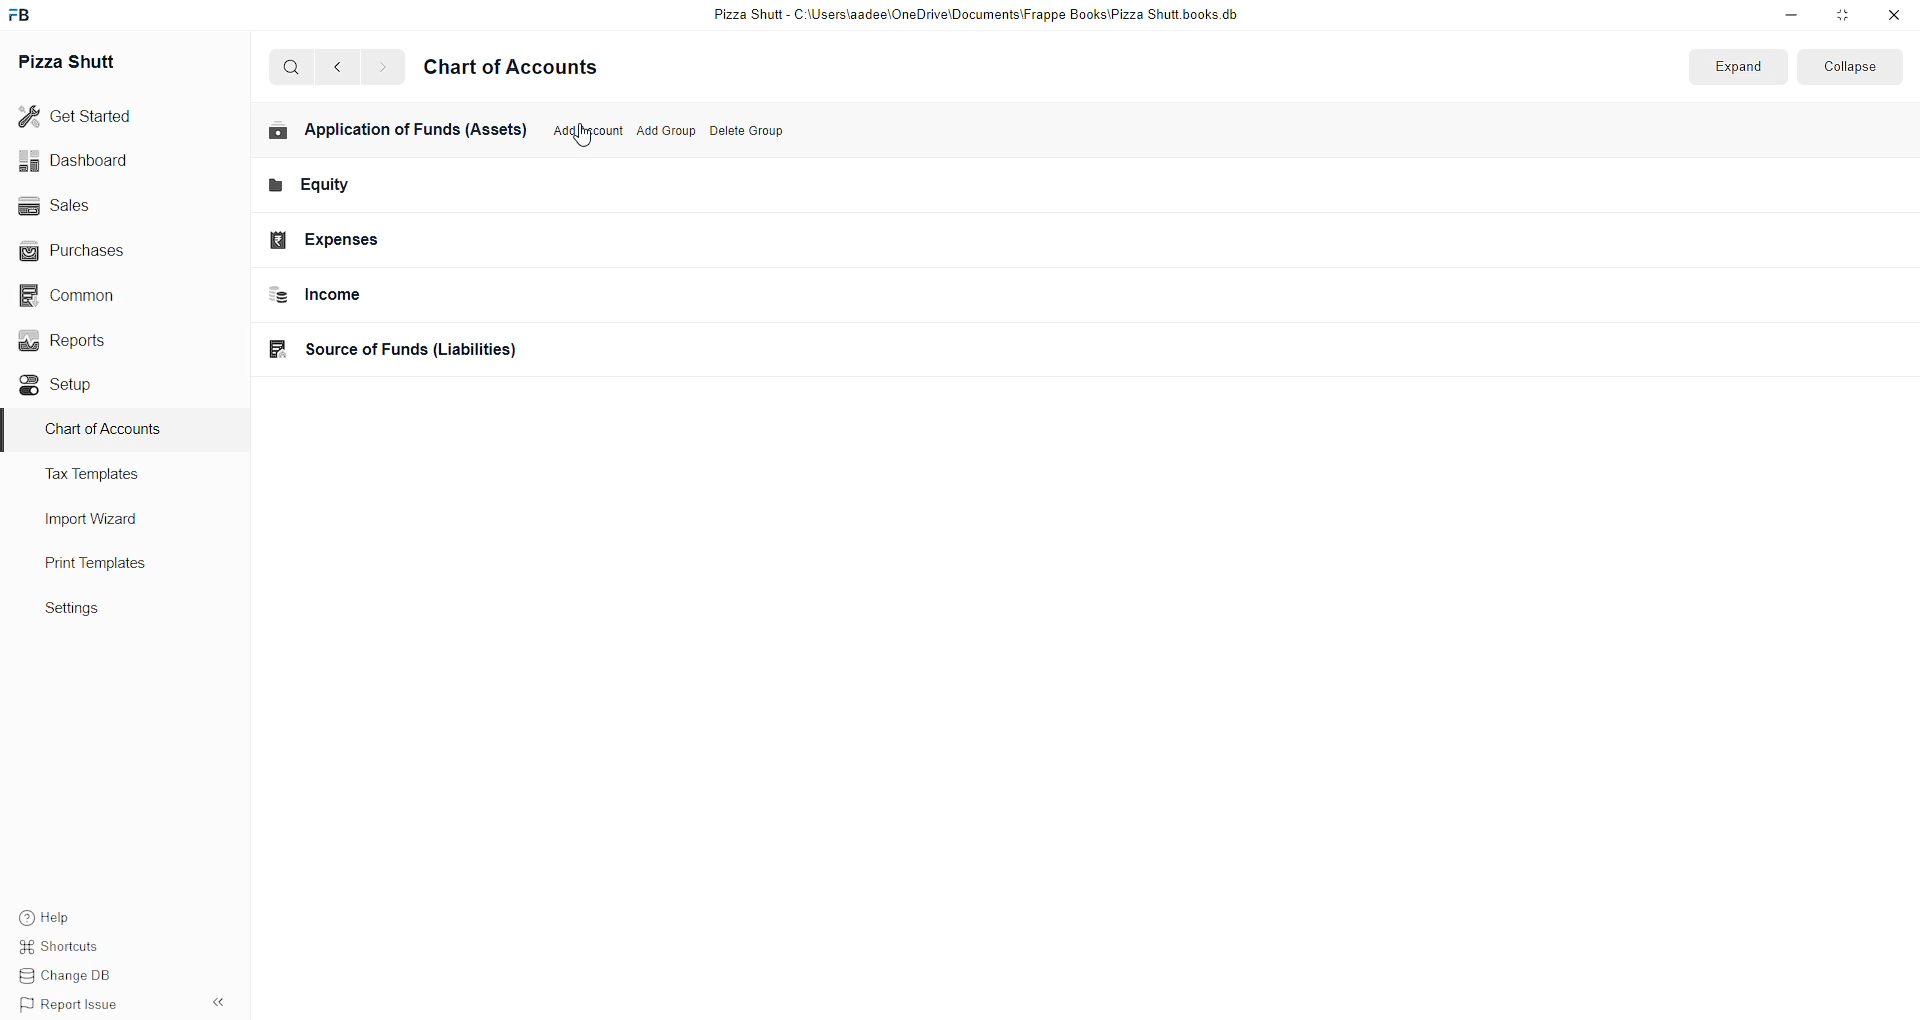  I want to click on Frappe Book Logo, so click(29, 15).